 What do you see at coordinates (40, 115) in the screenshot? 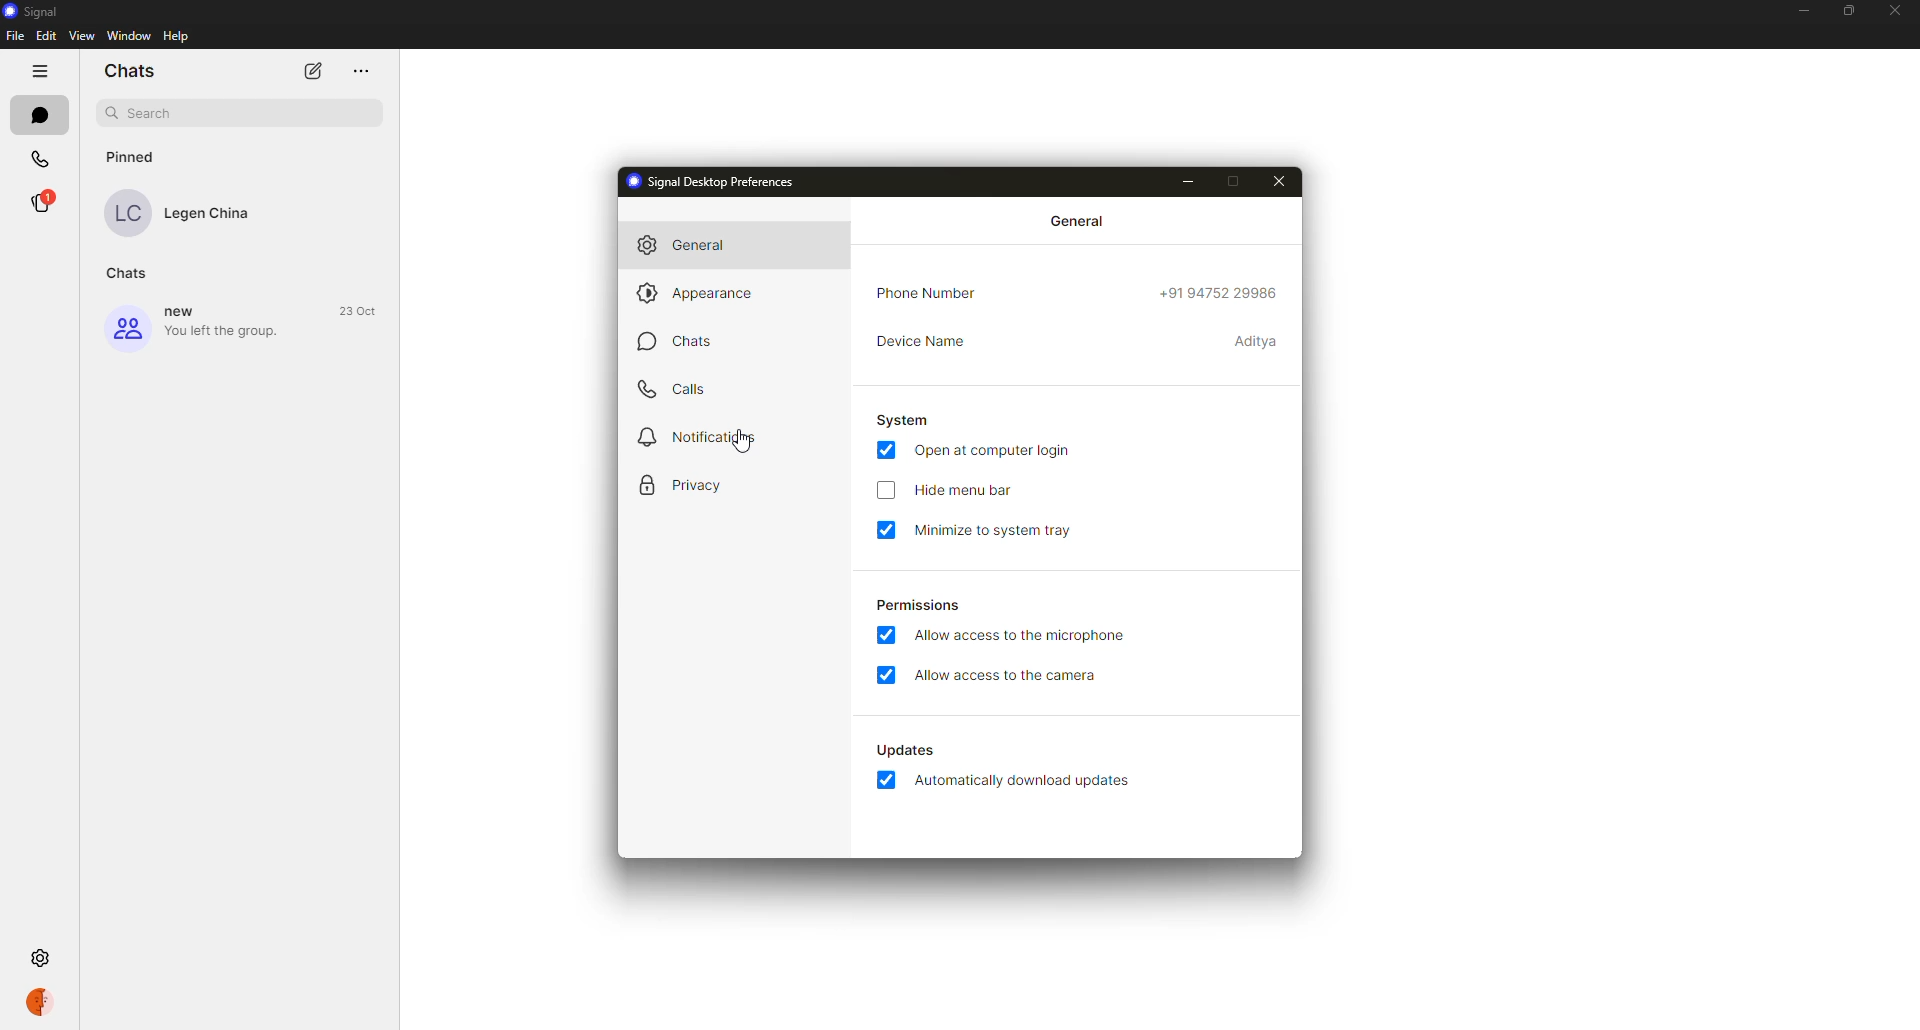
I see `chats` at bounding box center [40, 115].